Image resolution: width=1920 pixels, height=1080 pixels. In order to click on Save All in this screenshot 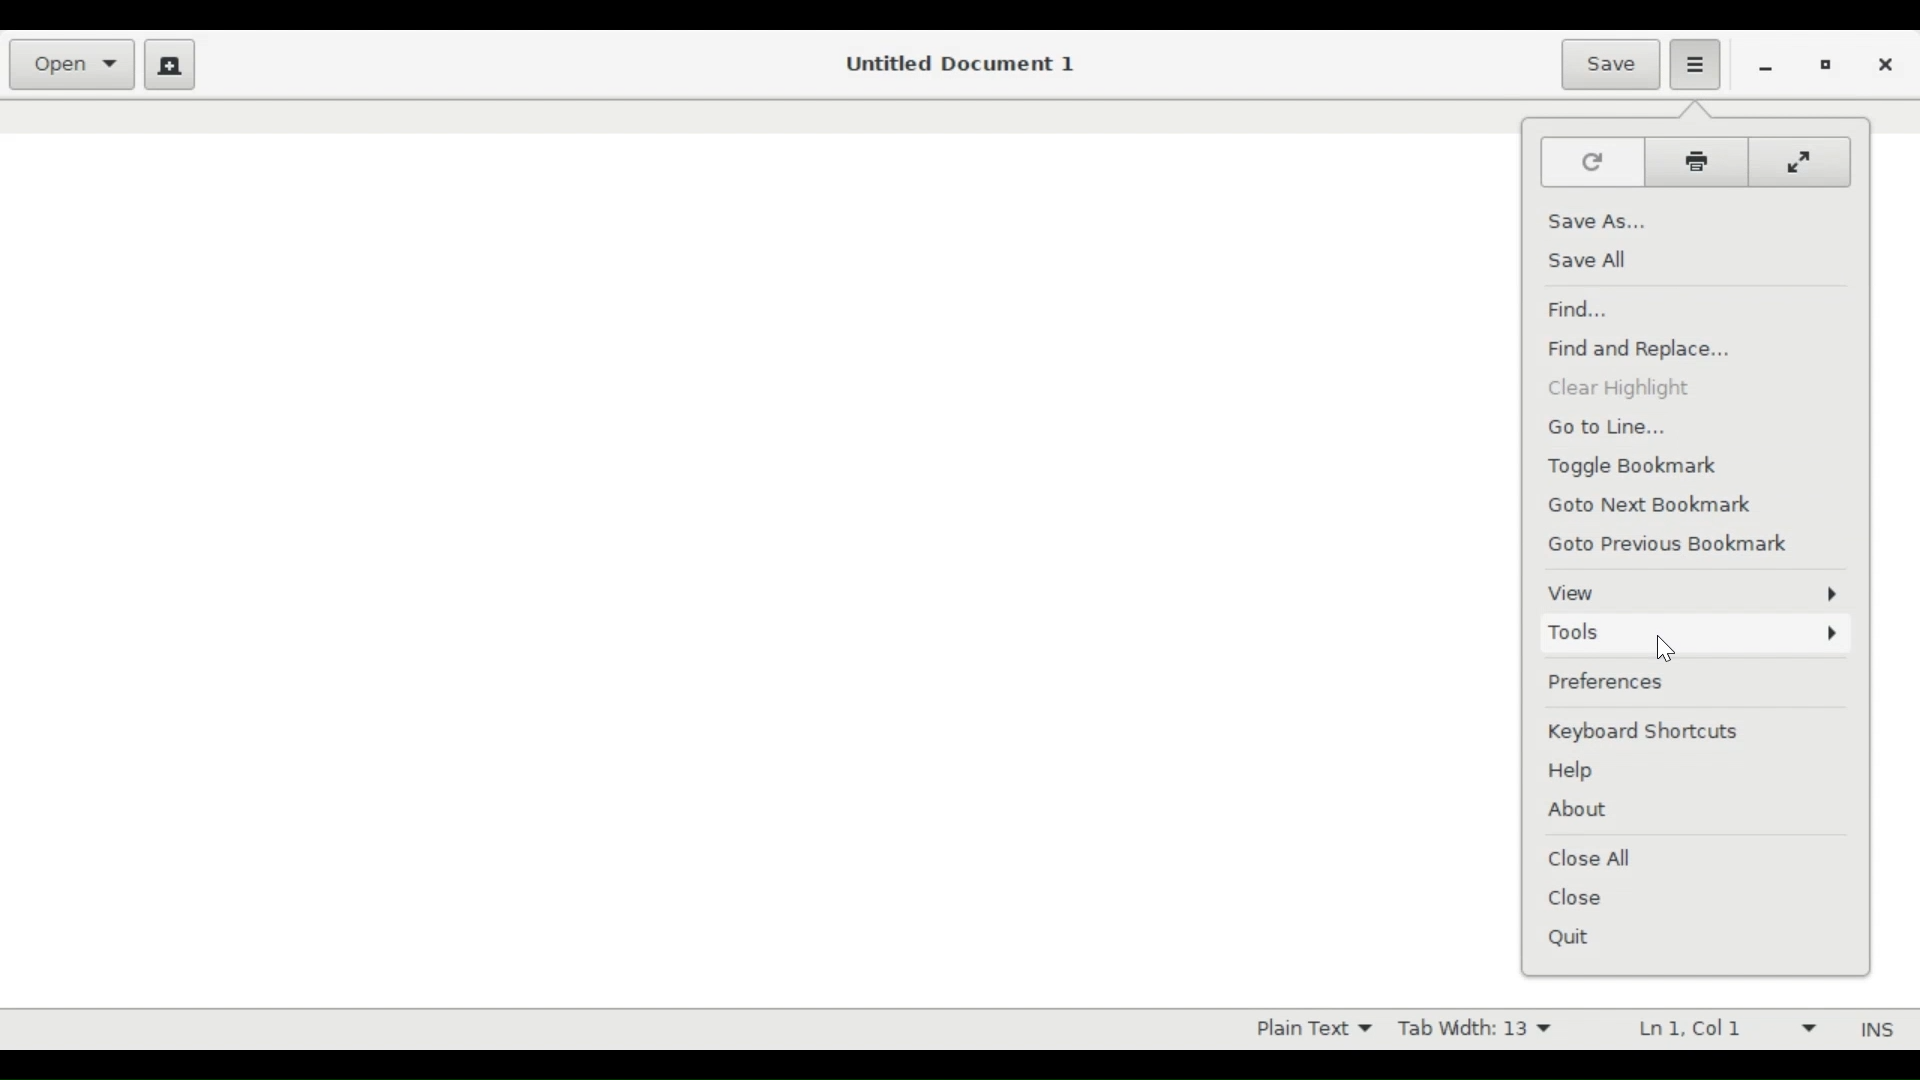, I will do `click(1587, 260)`.